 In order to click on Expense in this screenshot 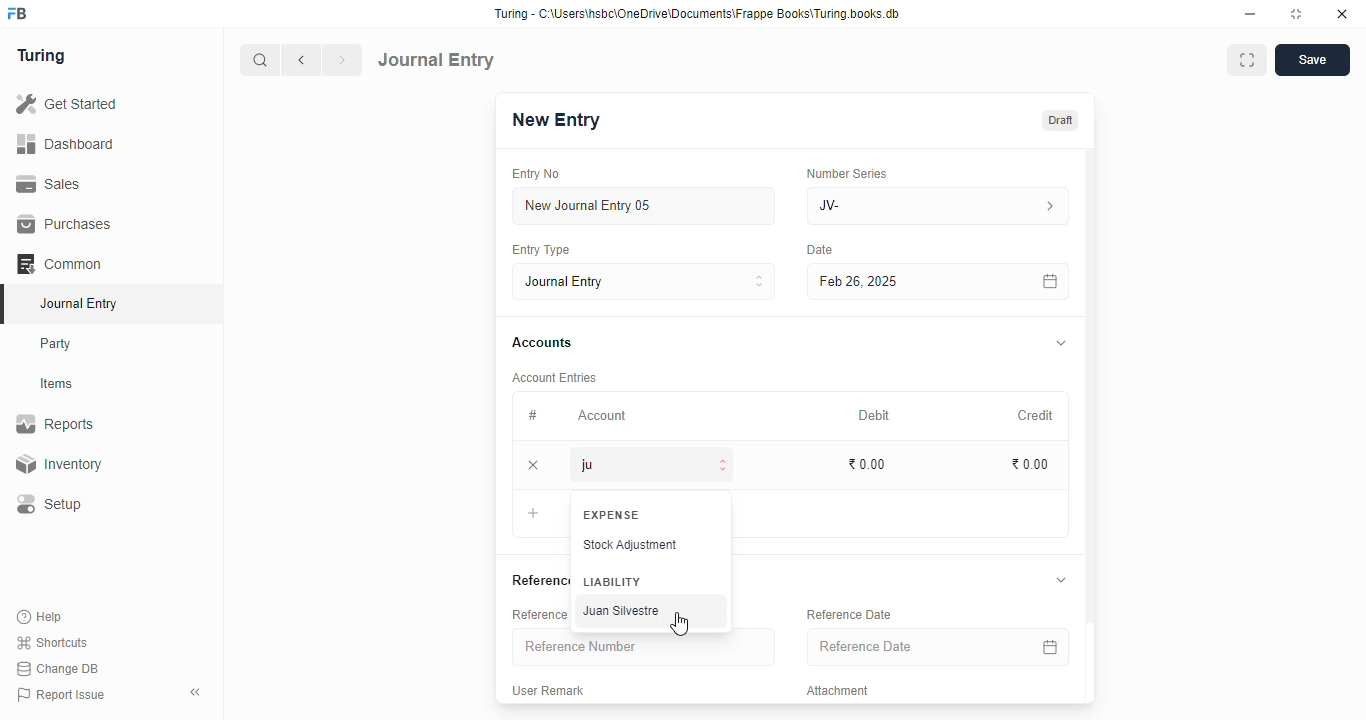, I will do `click(610, 515)`.